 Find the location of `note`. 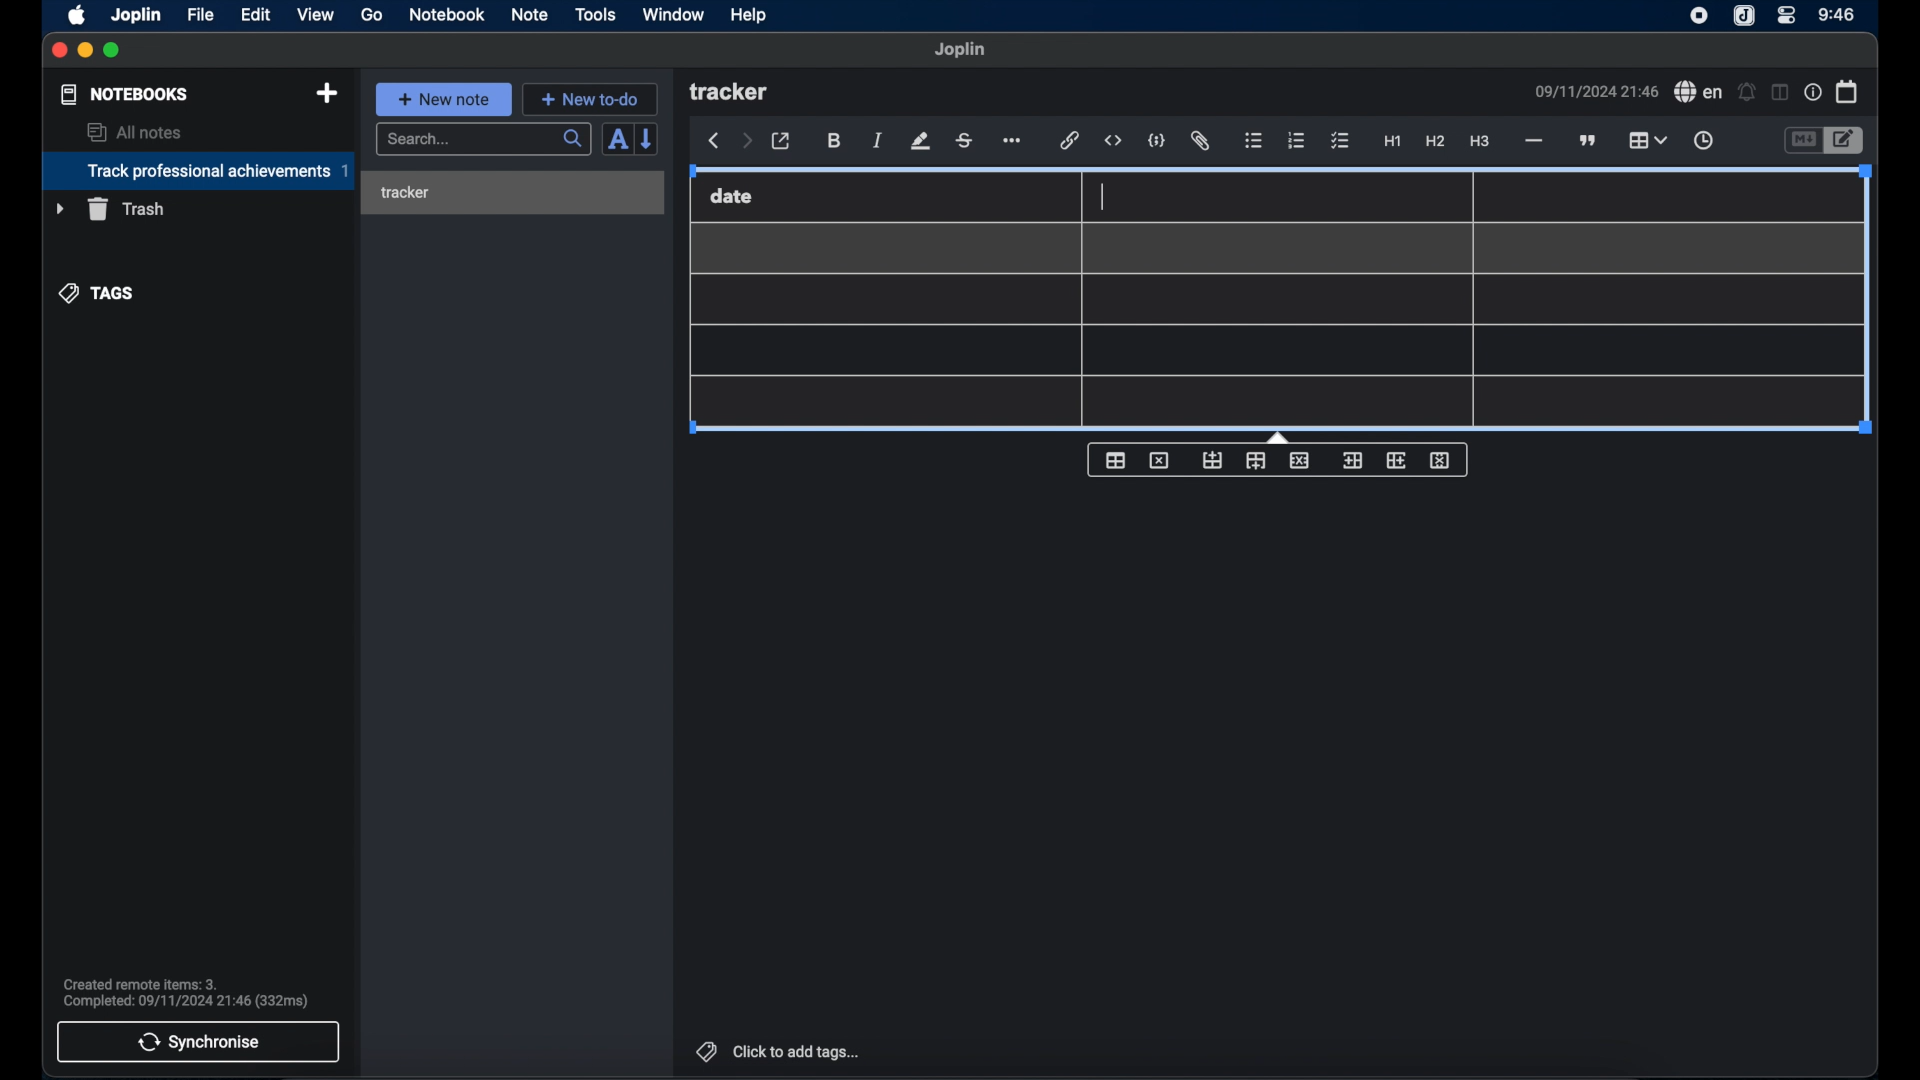

note is located at coordinates (529, 14).